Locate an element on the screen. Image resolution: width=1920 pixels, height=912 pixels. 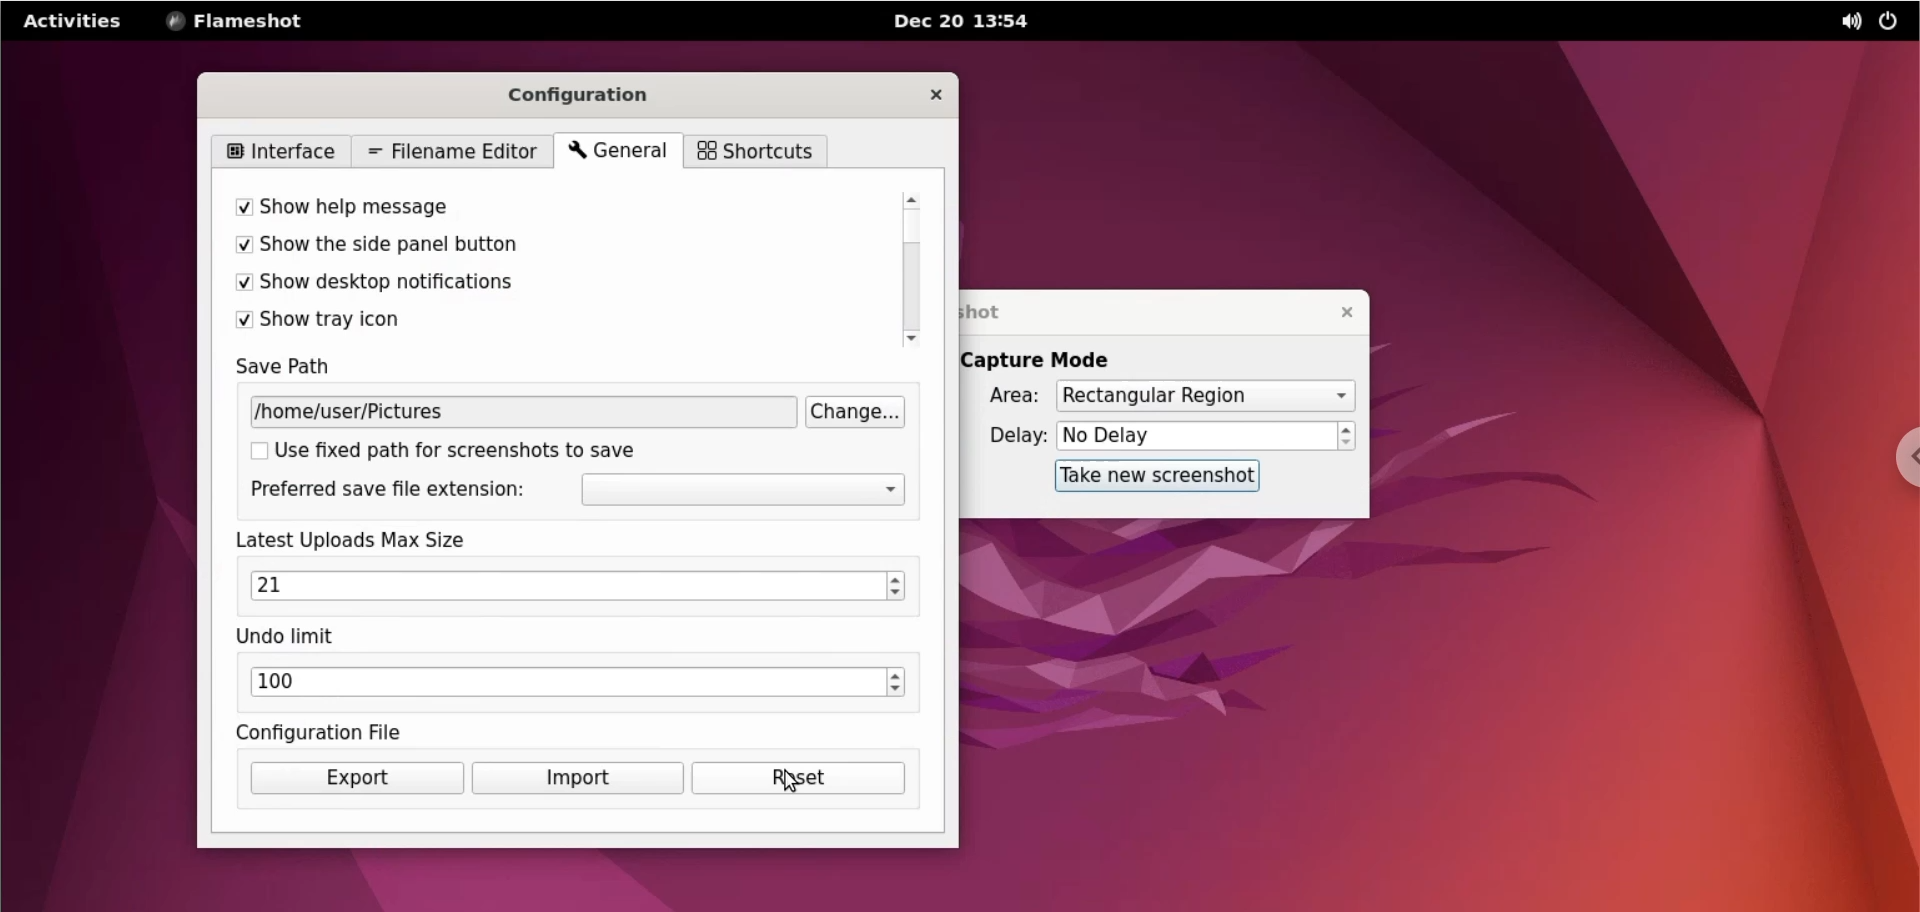
increment and decrement  is located at coordinates (897, 685).